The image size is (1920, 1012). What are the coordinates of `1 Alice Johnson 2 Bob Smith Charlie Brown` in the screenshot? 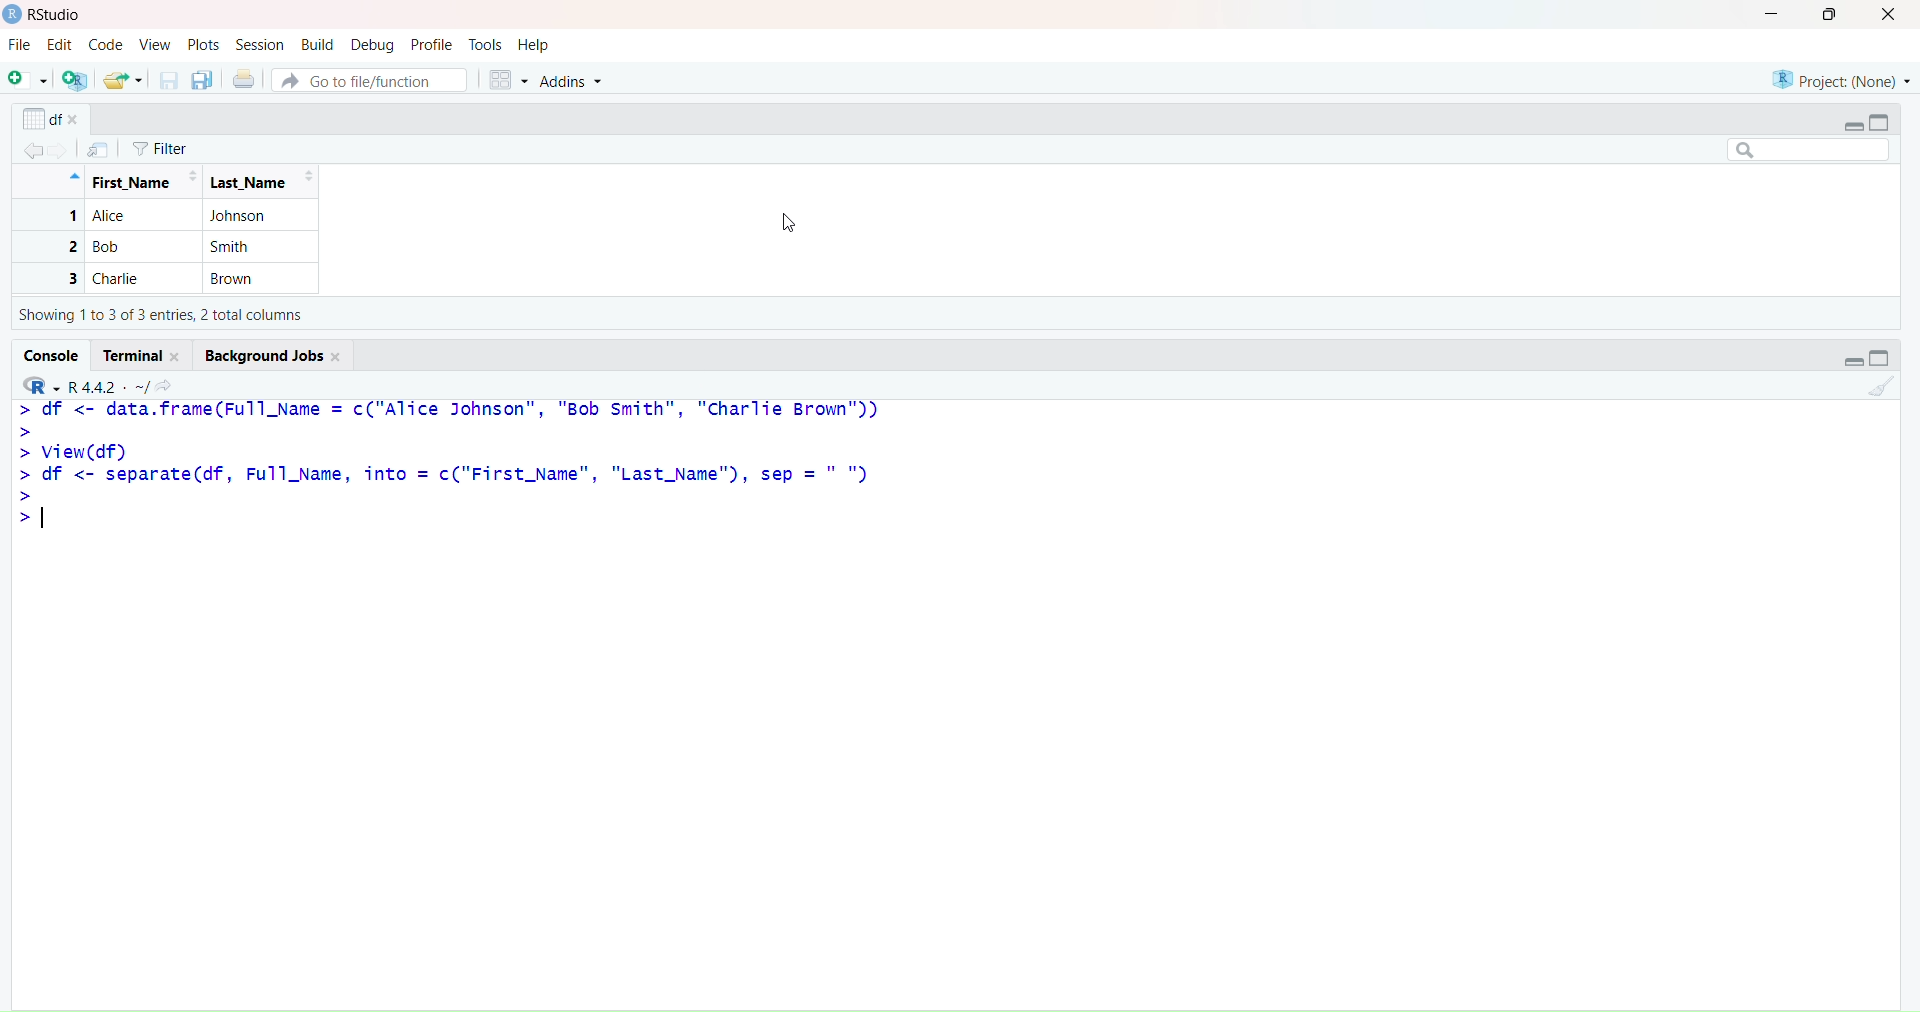 It's located at (166, 250).